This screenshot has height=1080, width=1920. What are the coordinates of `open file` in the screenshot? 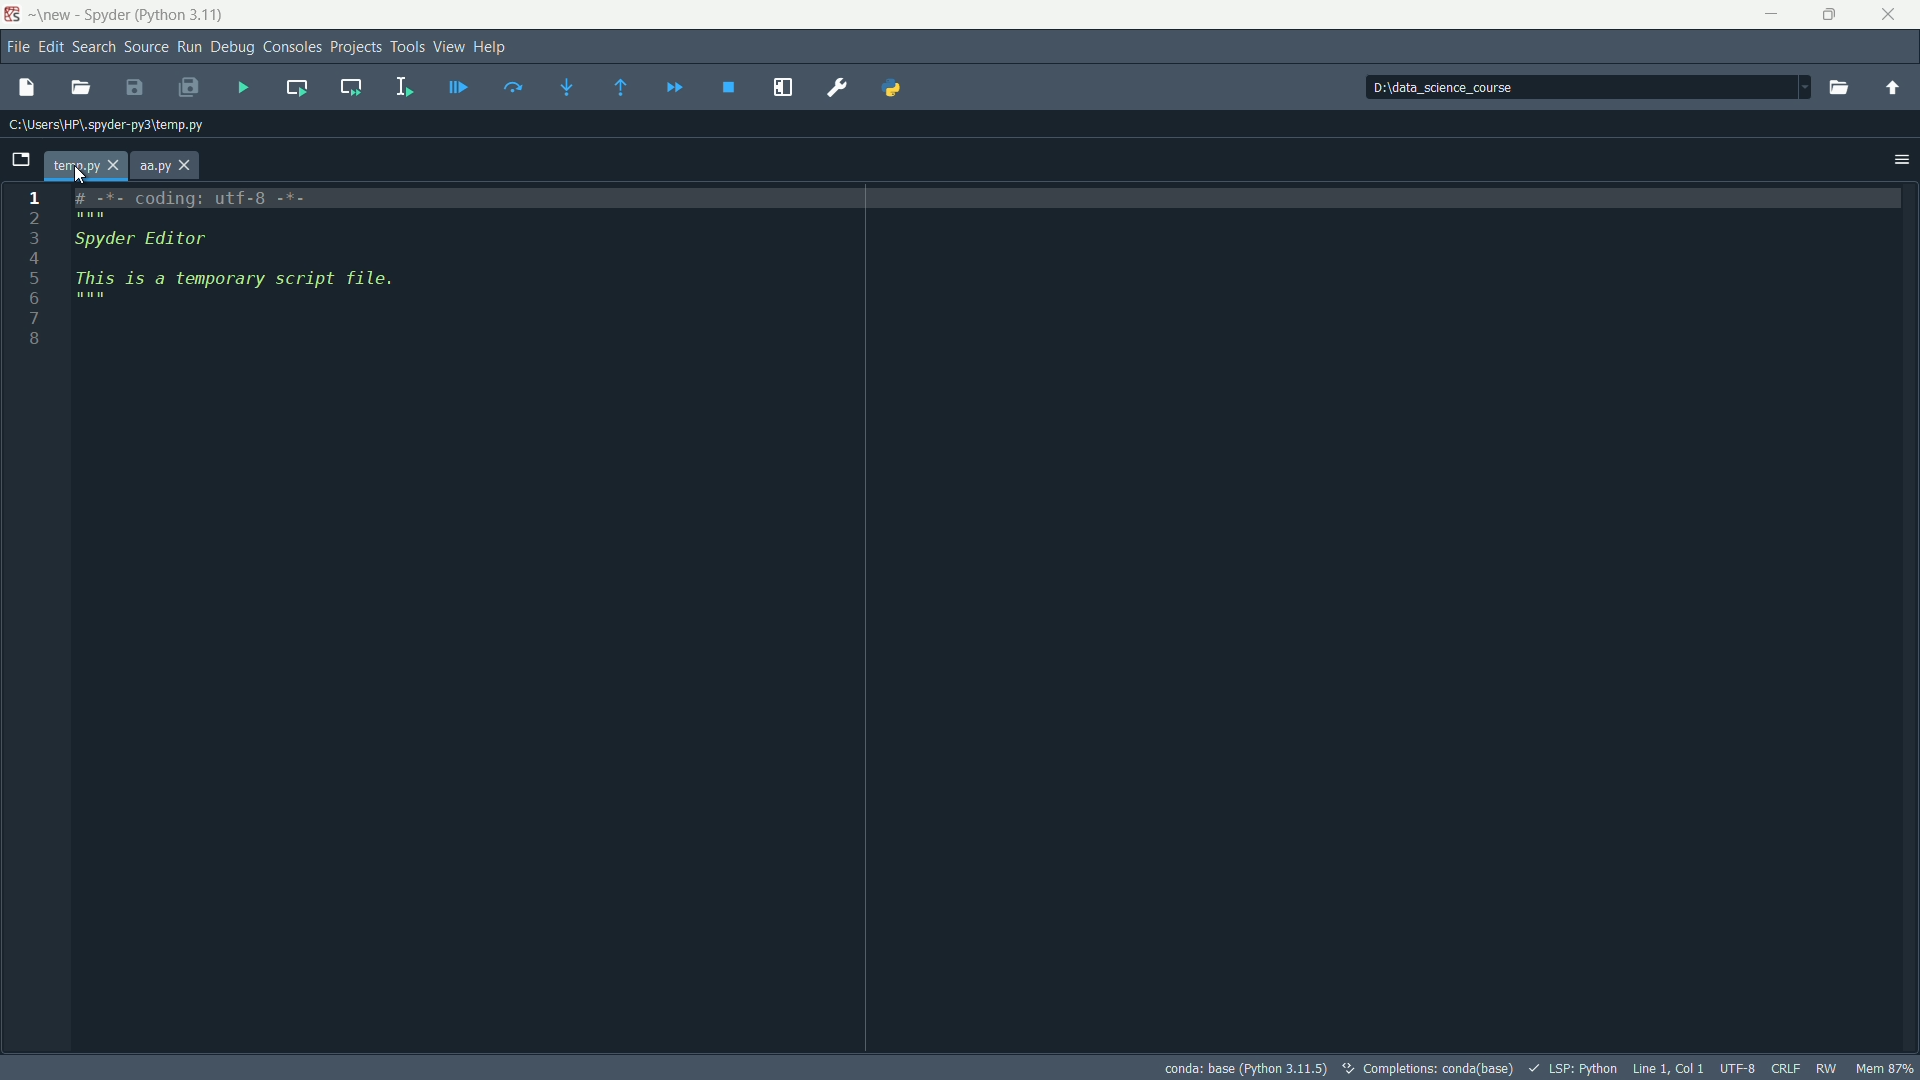 It's located at (81, 86).